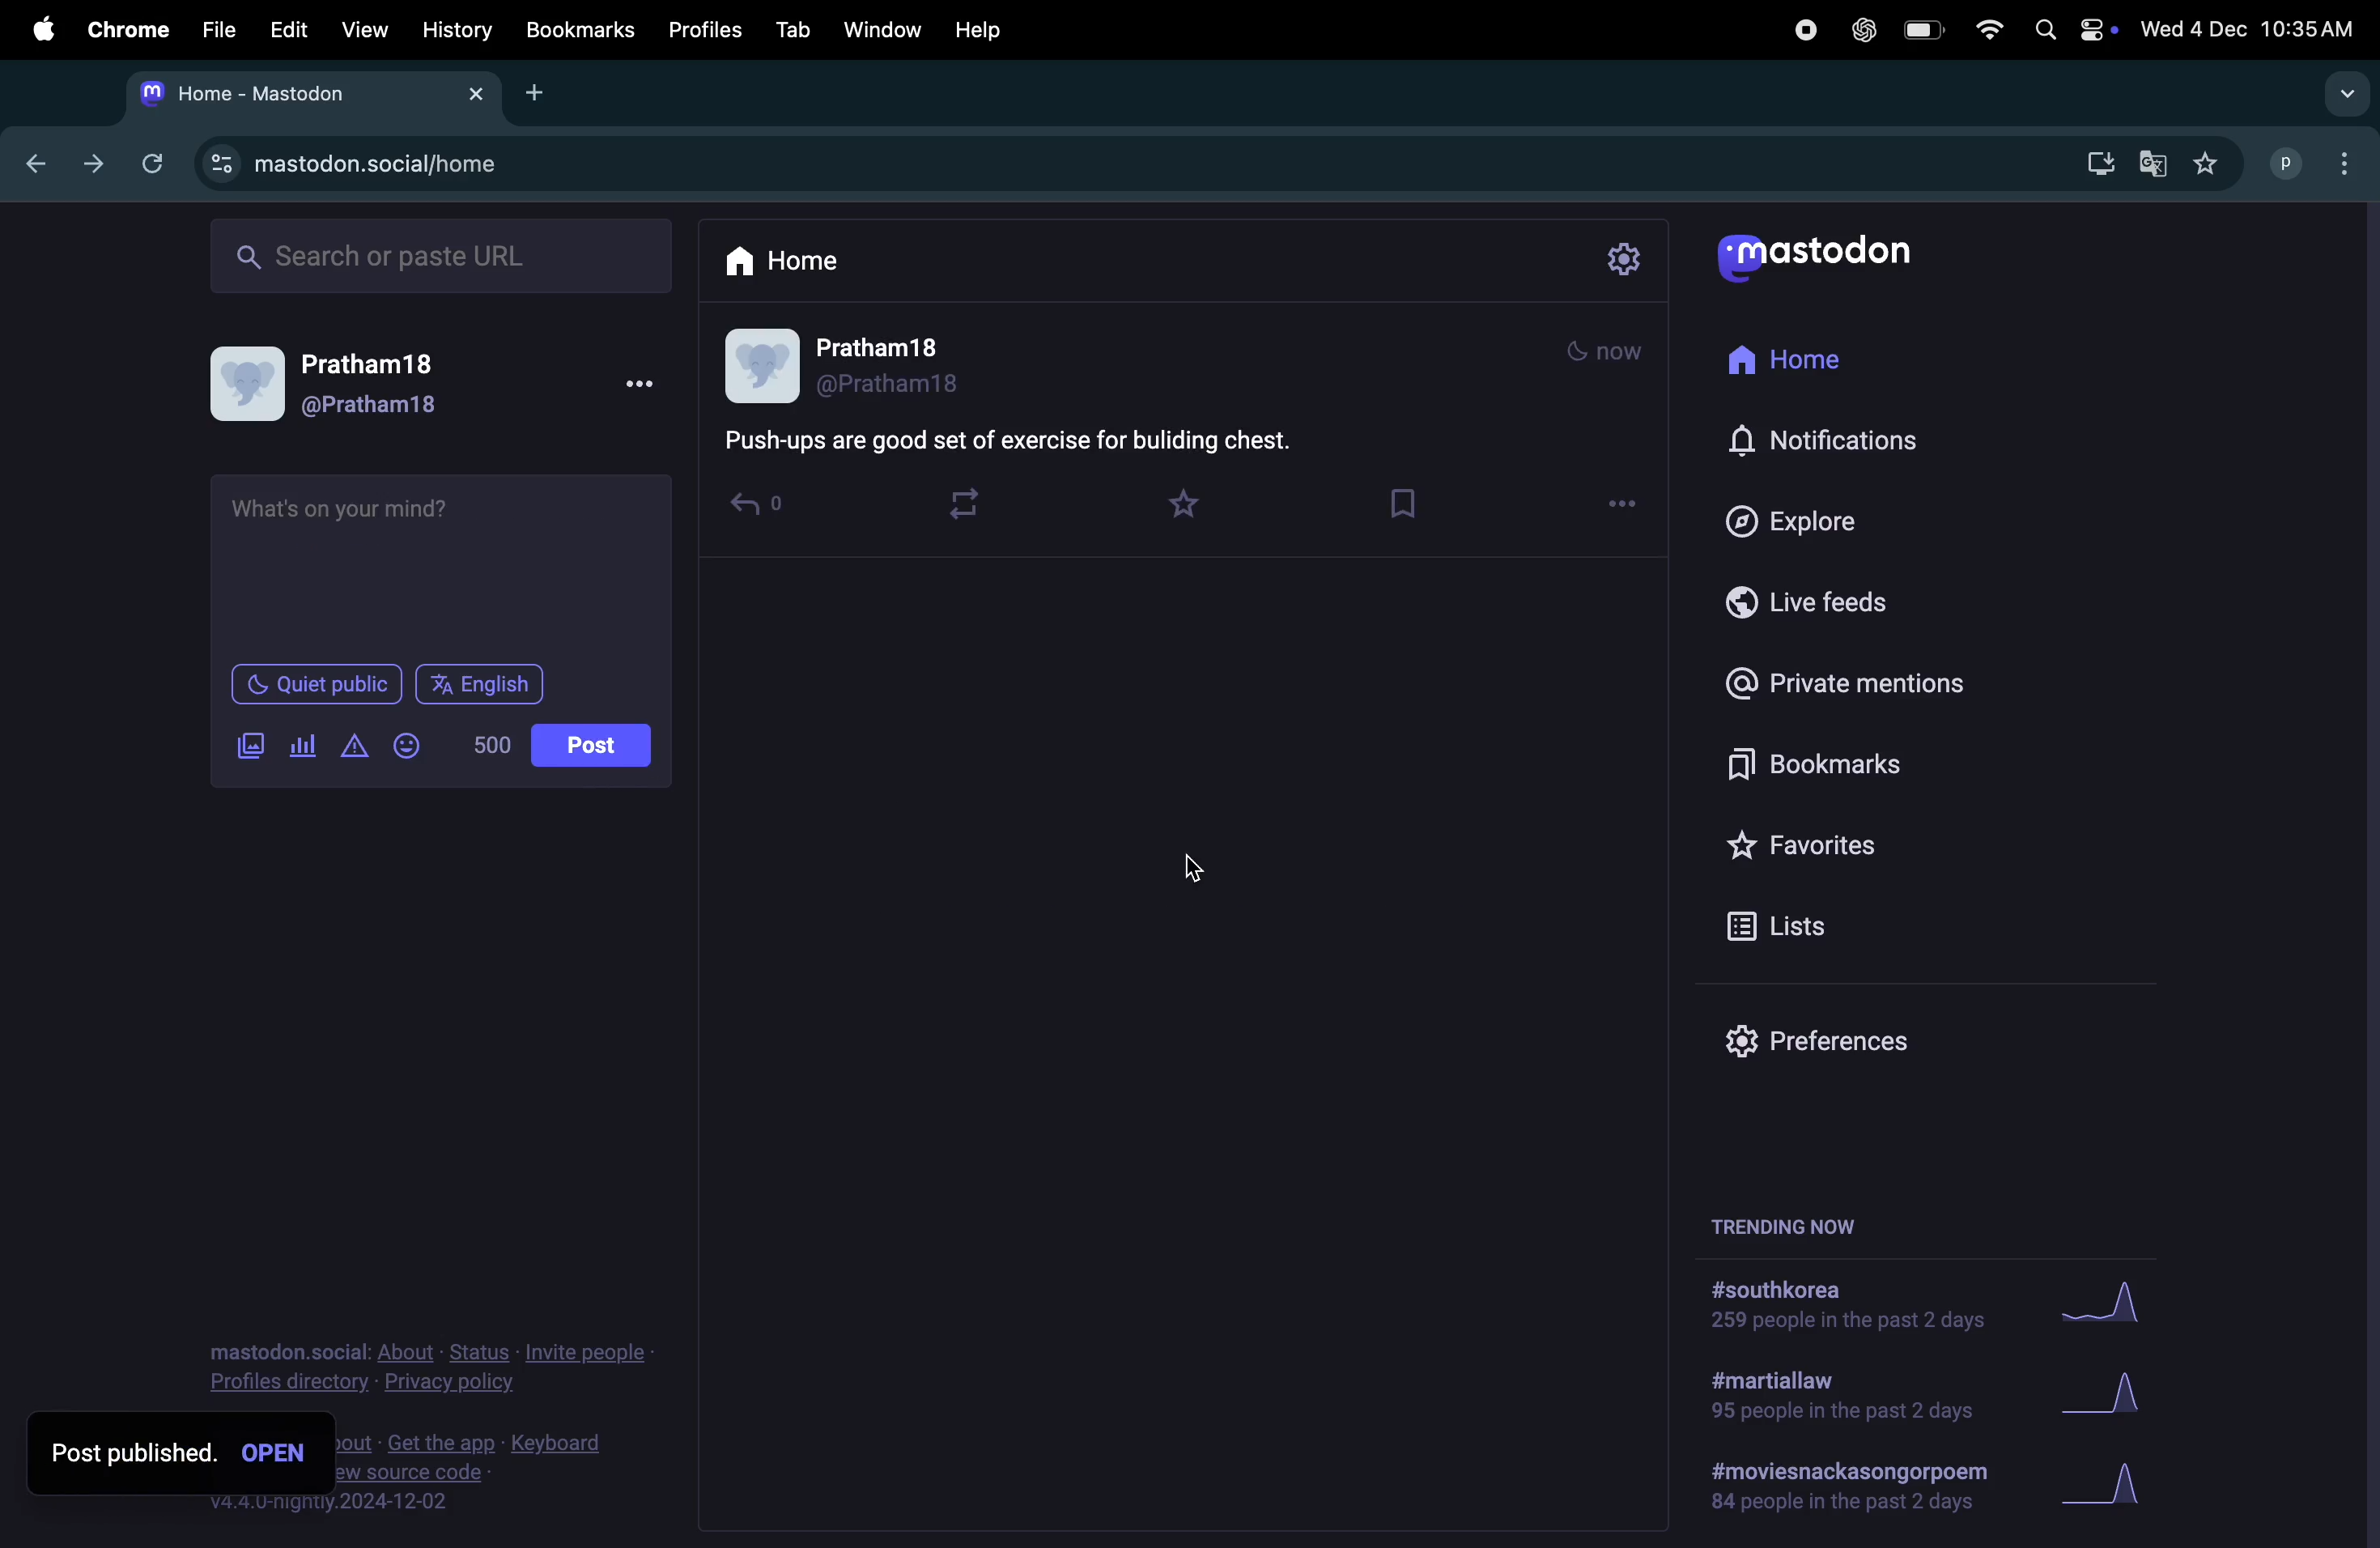 The width and height of the screenshot is (2380, 1548). Describe the element at coordinates (152, 161) in the screenshot. I see `refresh` at that location.